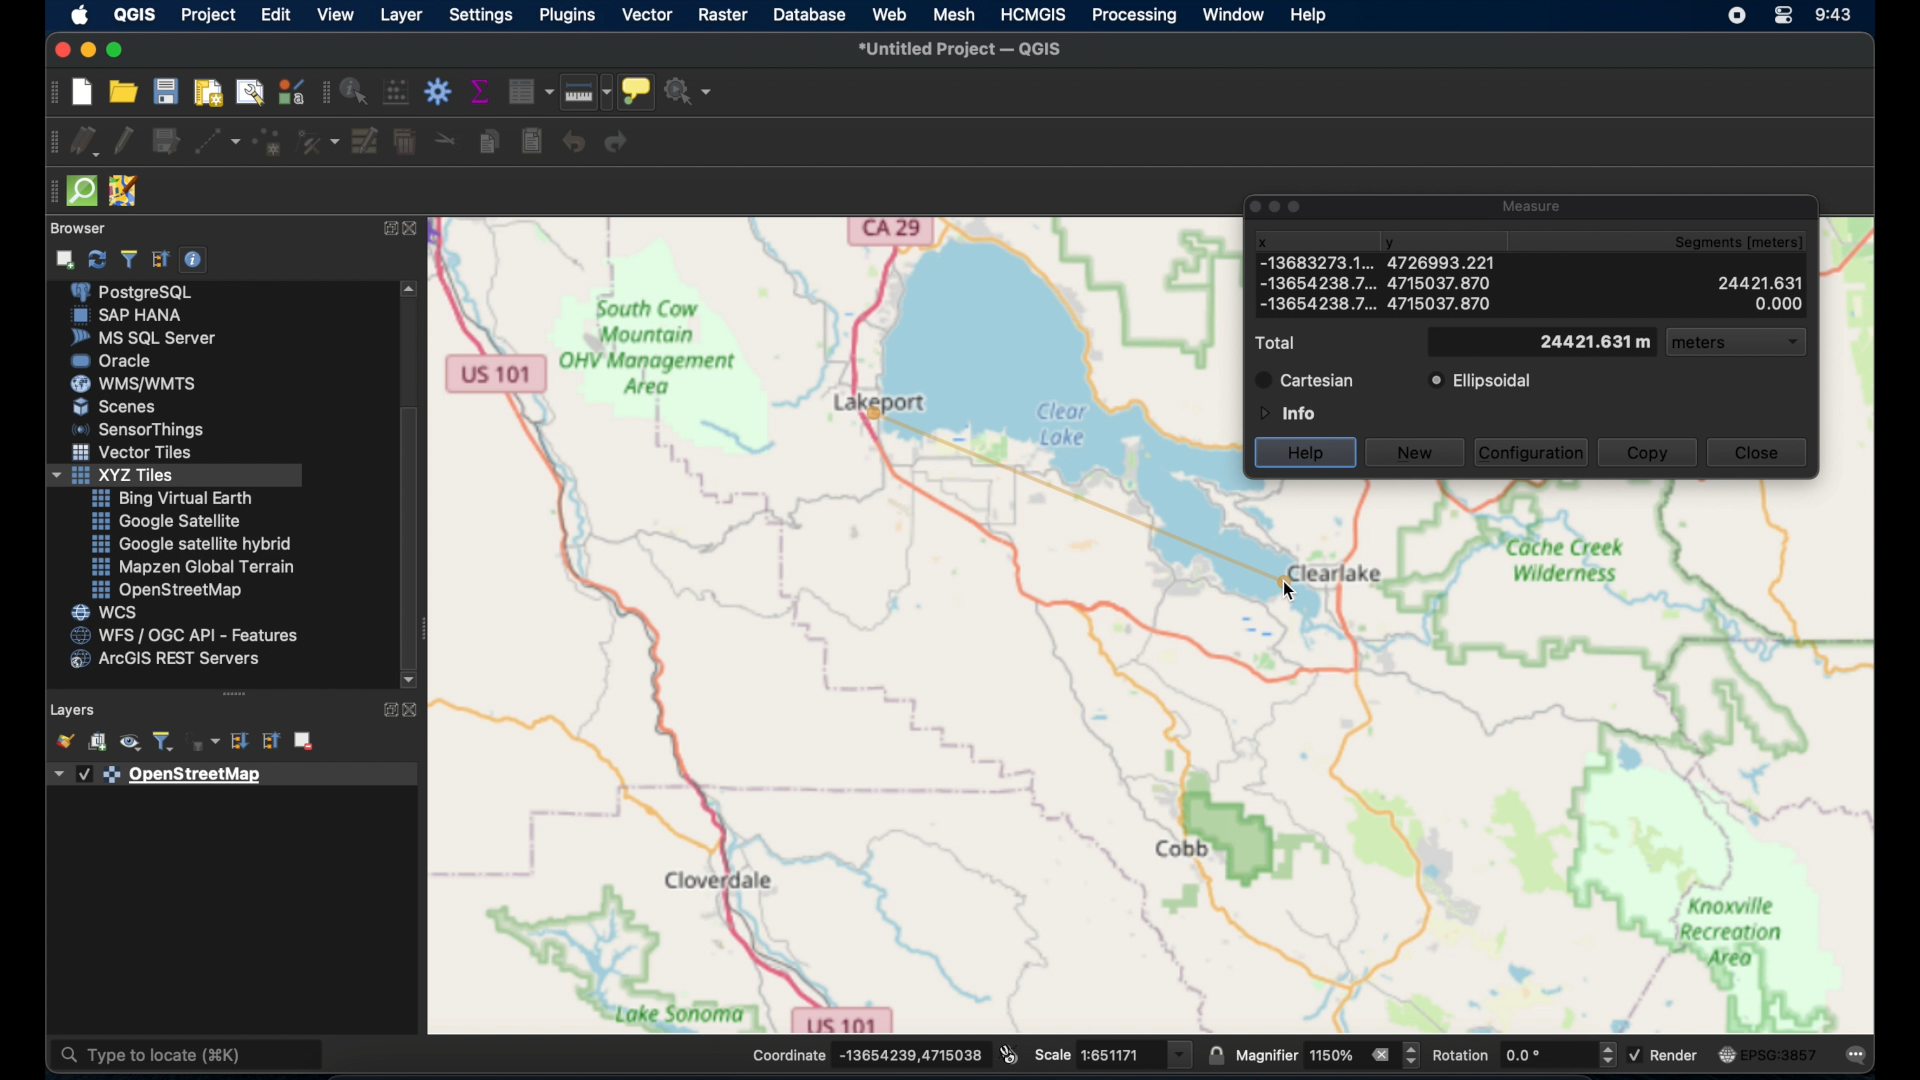 The image size is (1920, 1080). What do you see at coordinates (160, 257) in the screenshot?
I see `collapse all` at bounding box center [160, 257].